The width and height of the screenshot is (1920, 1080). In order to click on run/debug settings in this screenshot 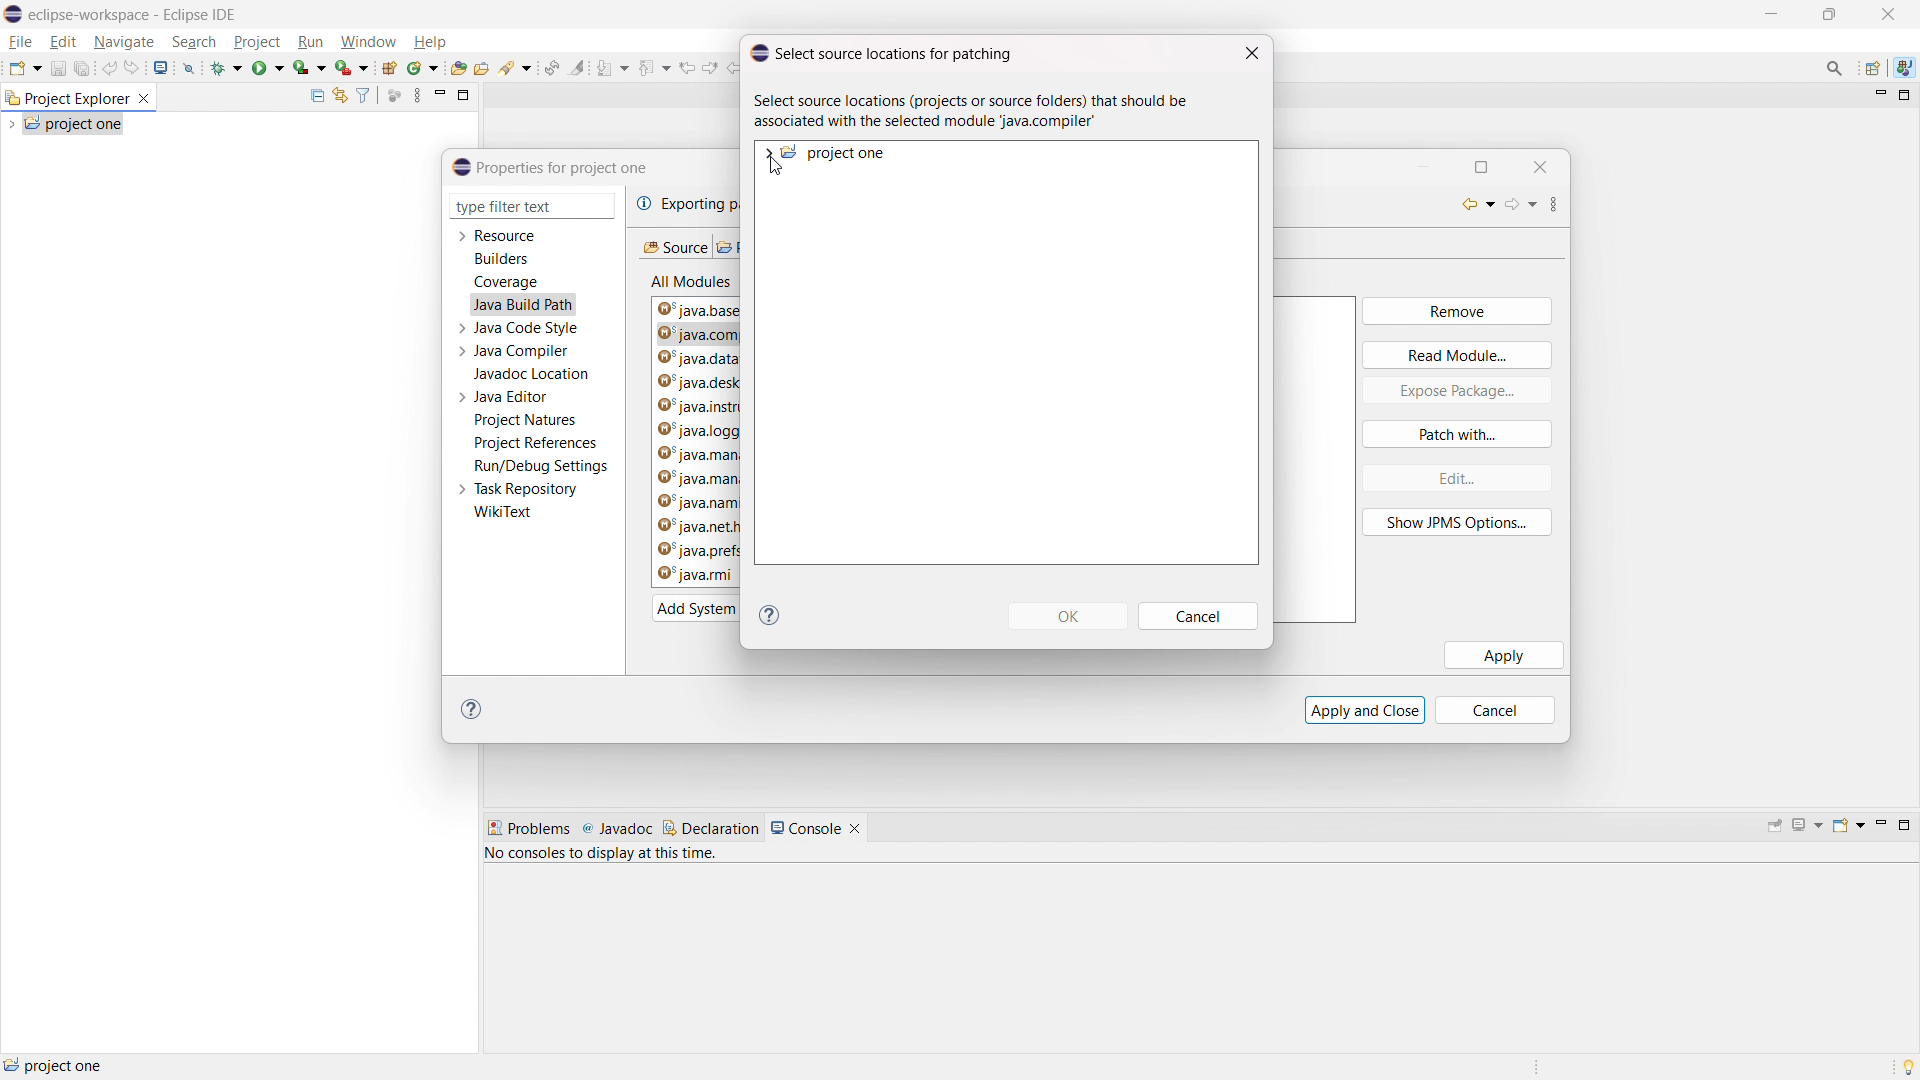, I will do `click(542, 466)`.